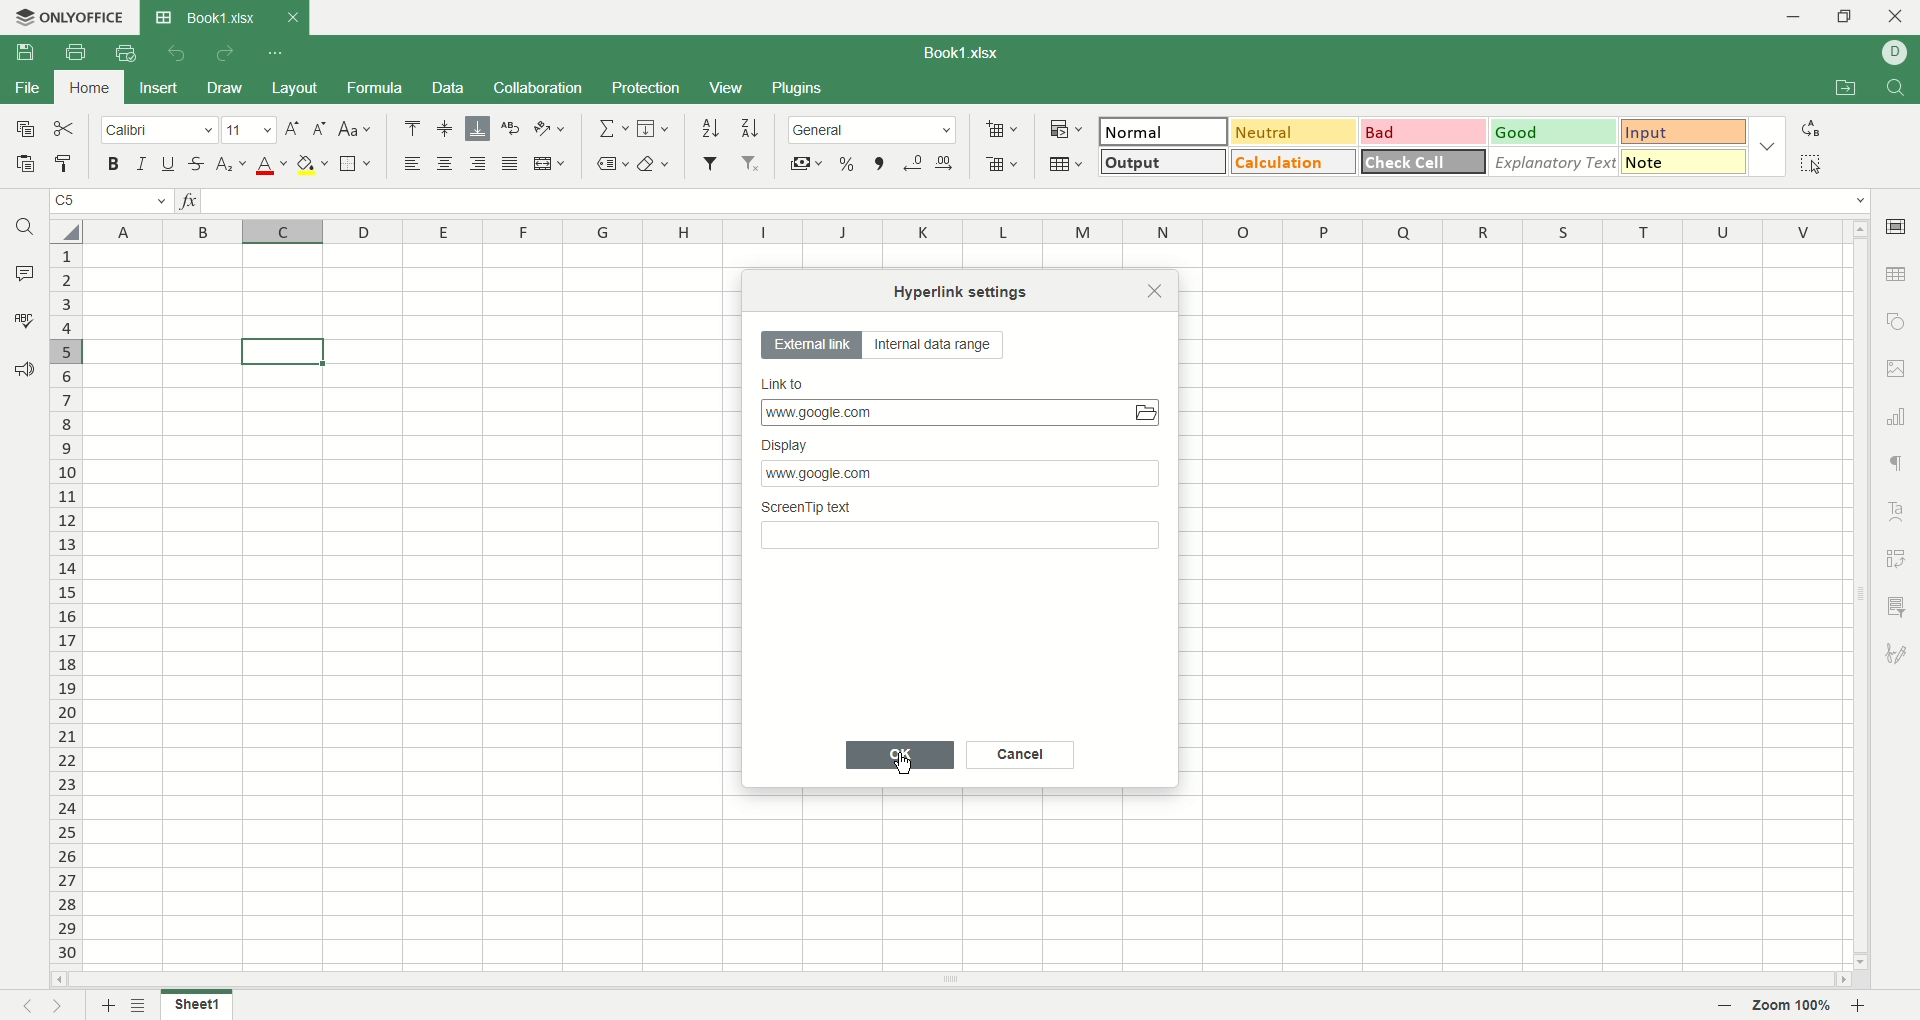 The width and height of the screenshot is (1920, 1020). I want to click on collaboration, so click(539, 90).